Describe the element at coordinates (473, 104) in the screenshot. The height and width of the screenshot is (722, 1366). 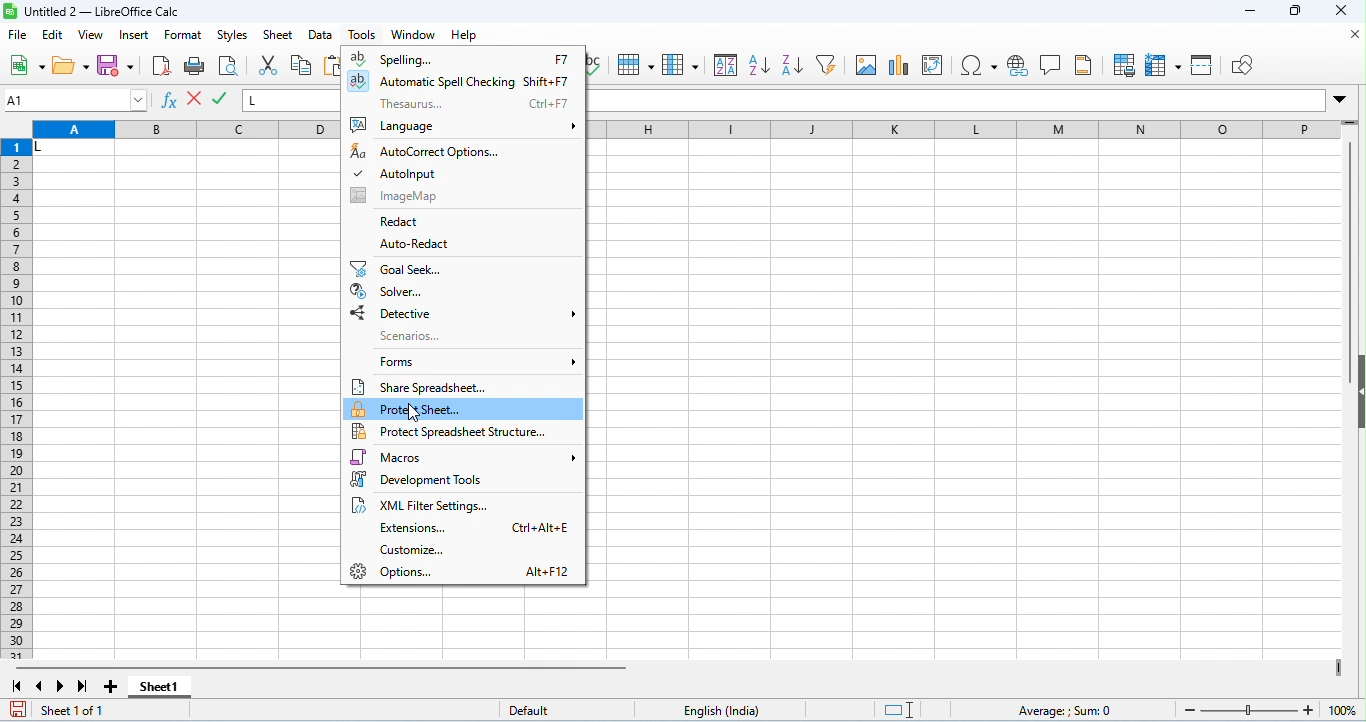
I see `thesaurus` at that location.